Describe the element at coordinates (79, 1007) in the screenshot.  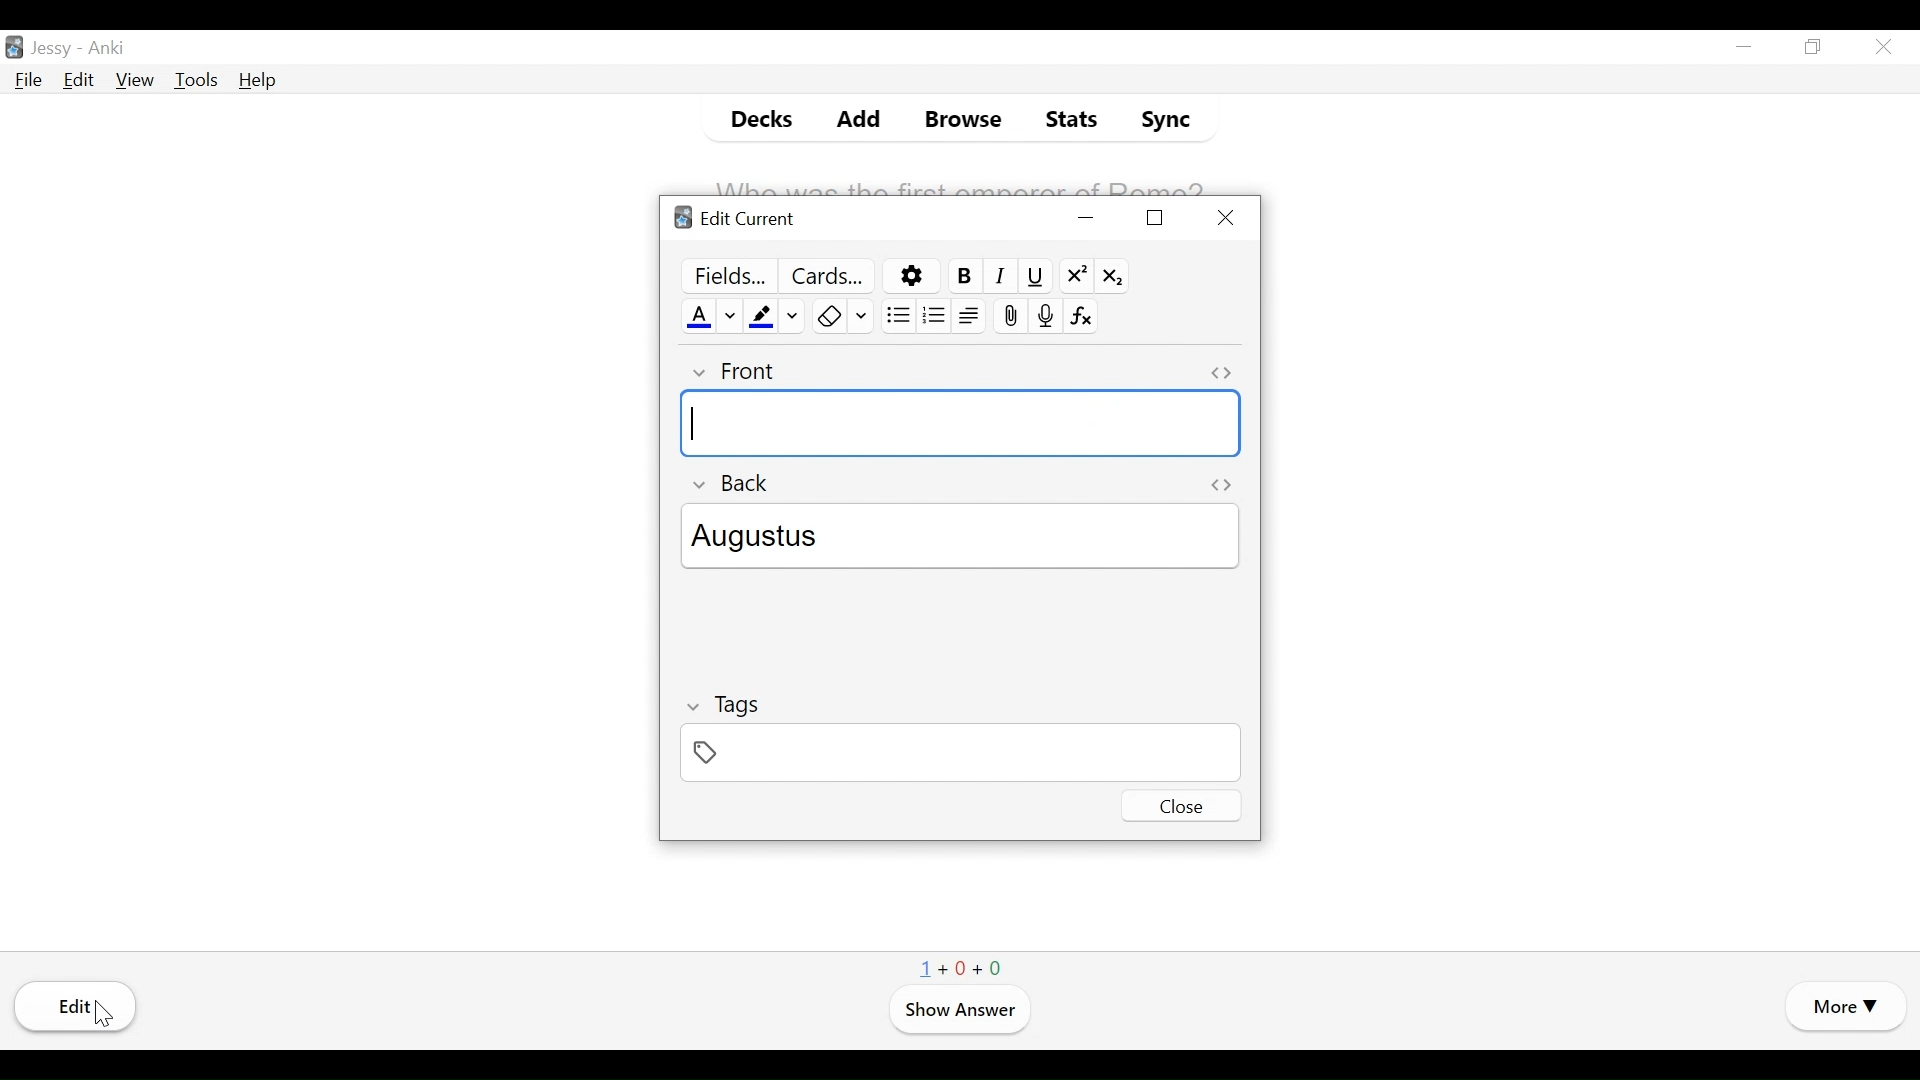
I see `Edi` at that location.